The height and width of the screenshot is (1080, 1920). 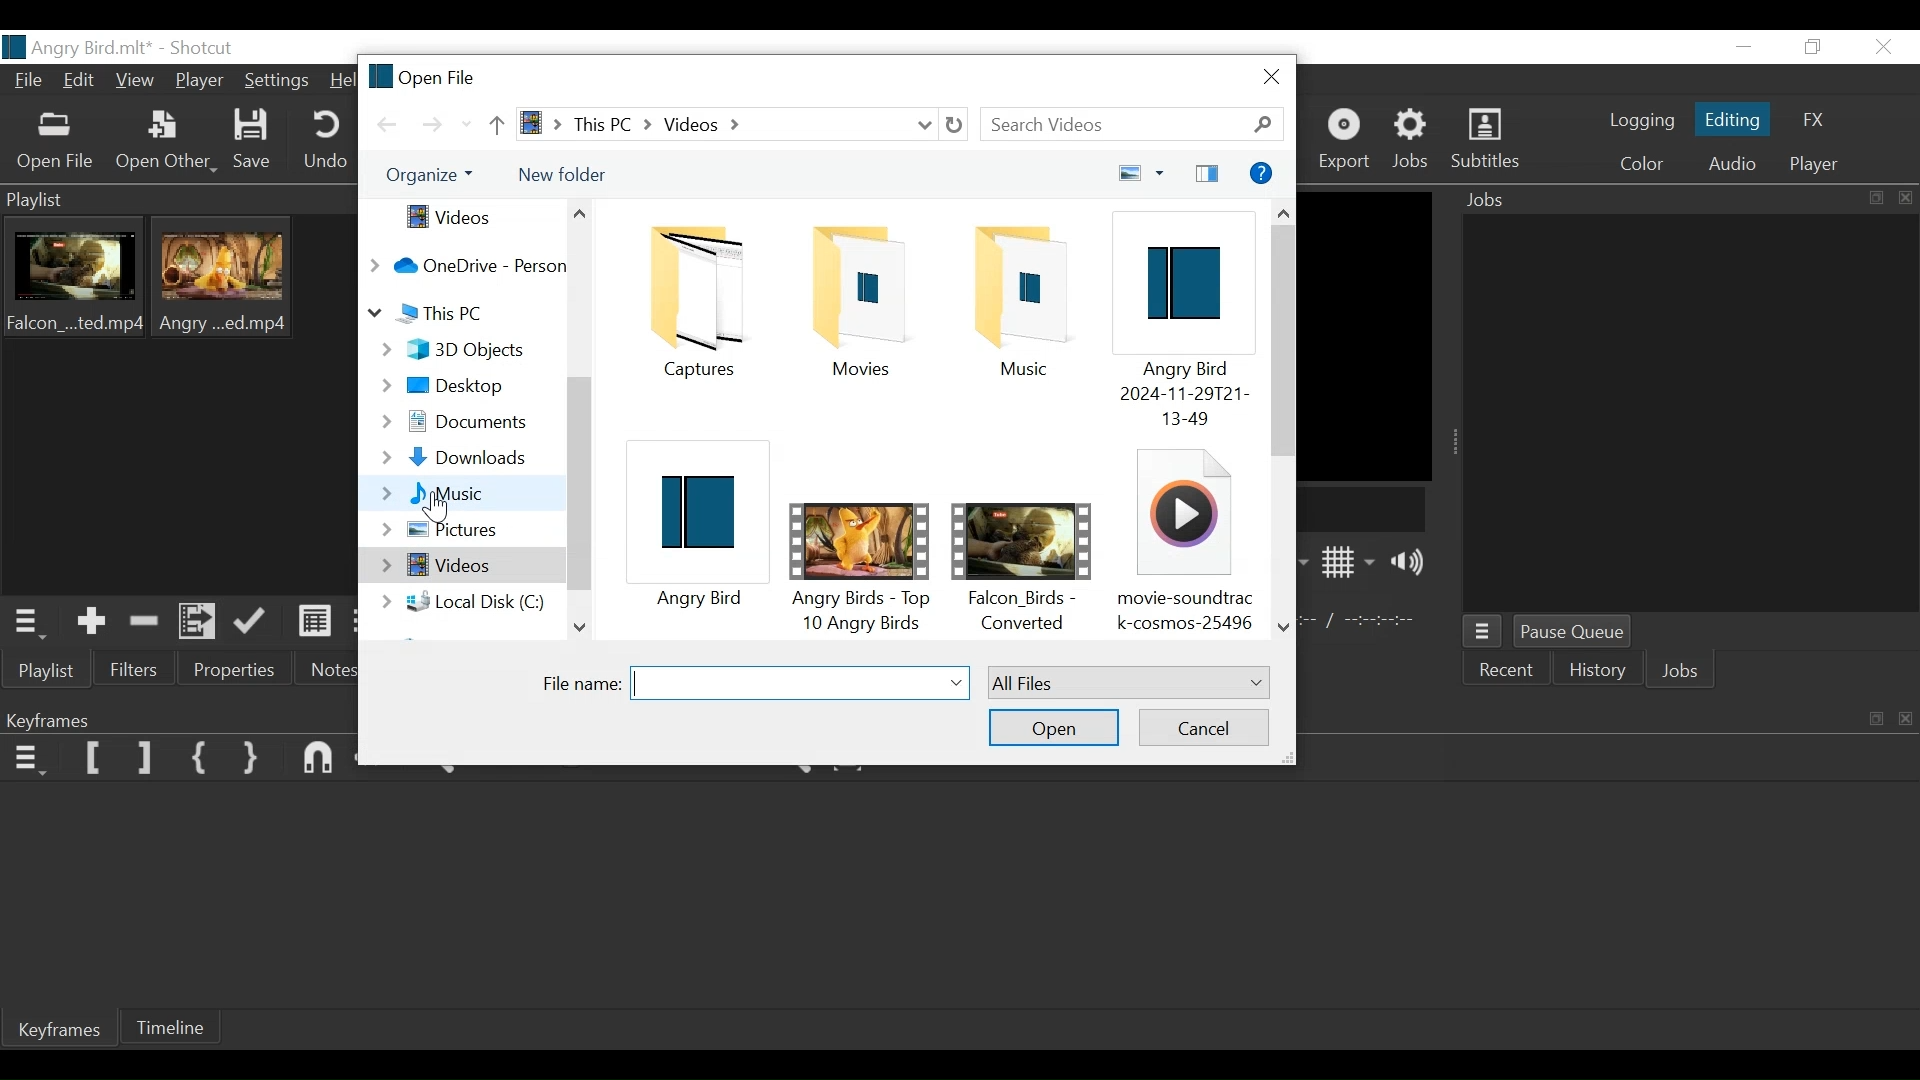 I want to click on Select type of file, so click(x=1126, y=683).